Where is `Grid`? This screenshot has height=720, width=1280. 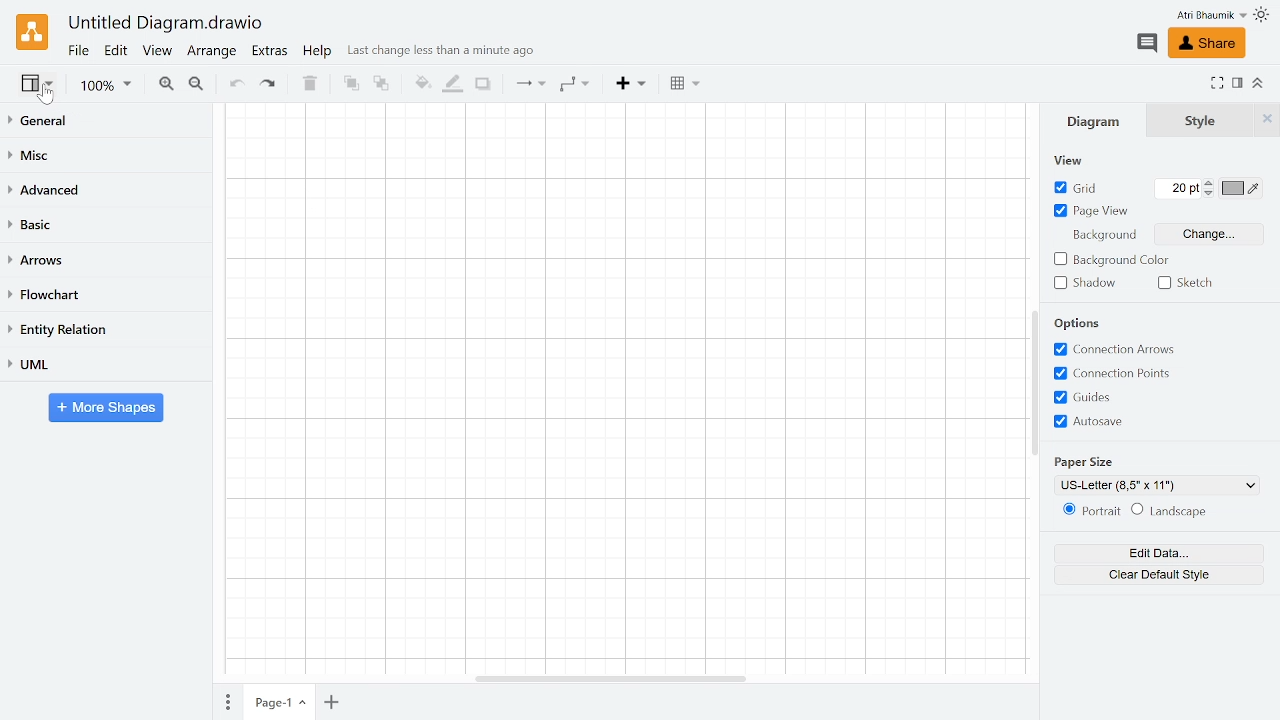 Grid is located at coordinates (1078, 188).